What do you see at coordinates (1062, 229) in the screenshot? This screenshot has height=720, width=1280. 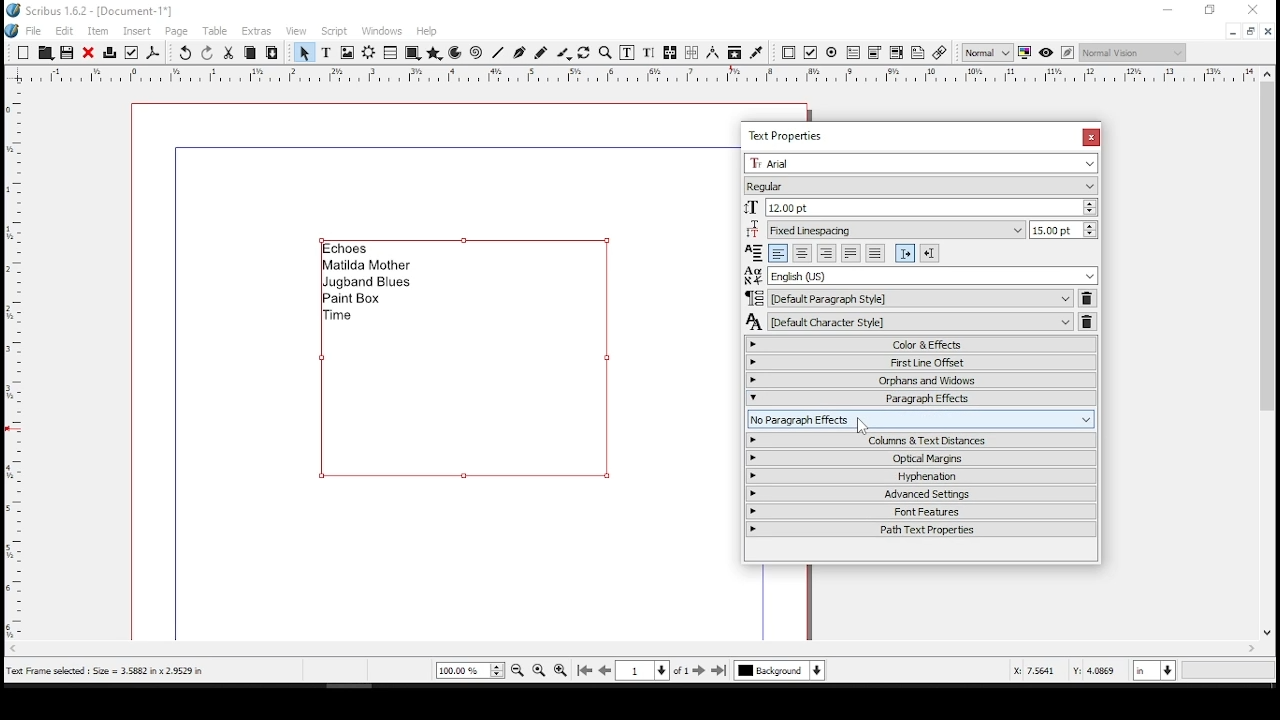 I see `line spacing` at bounding box center [1062, 229].